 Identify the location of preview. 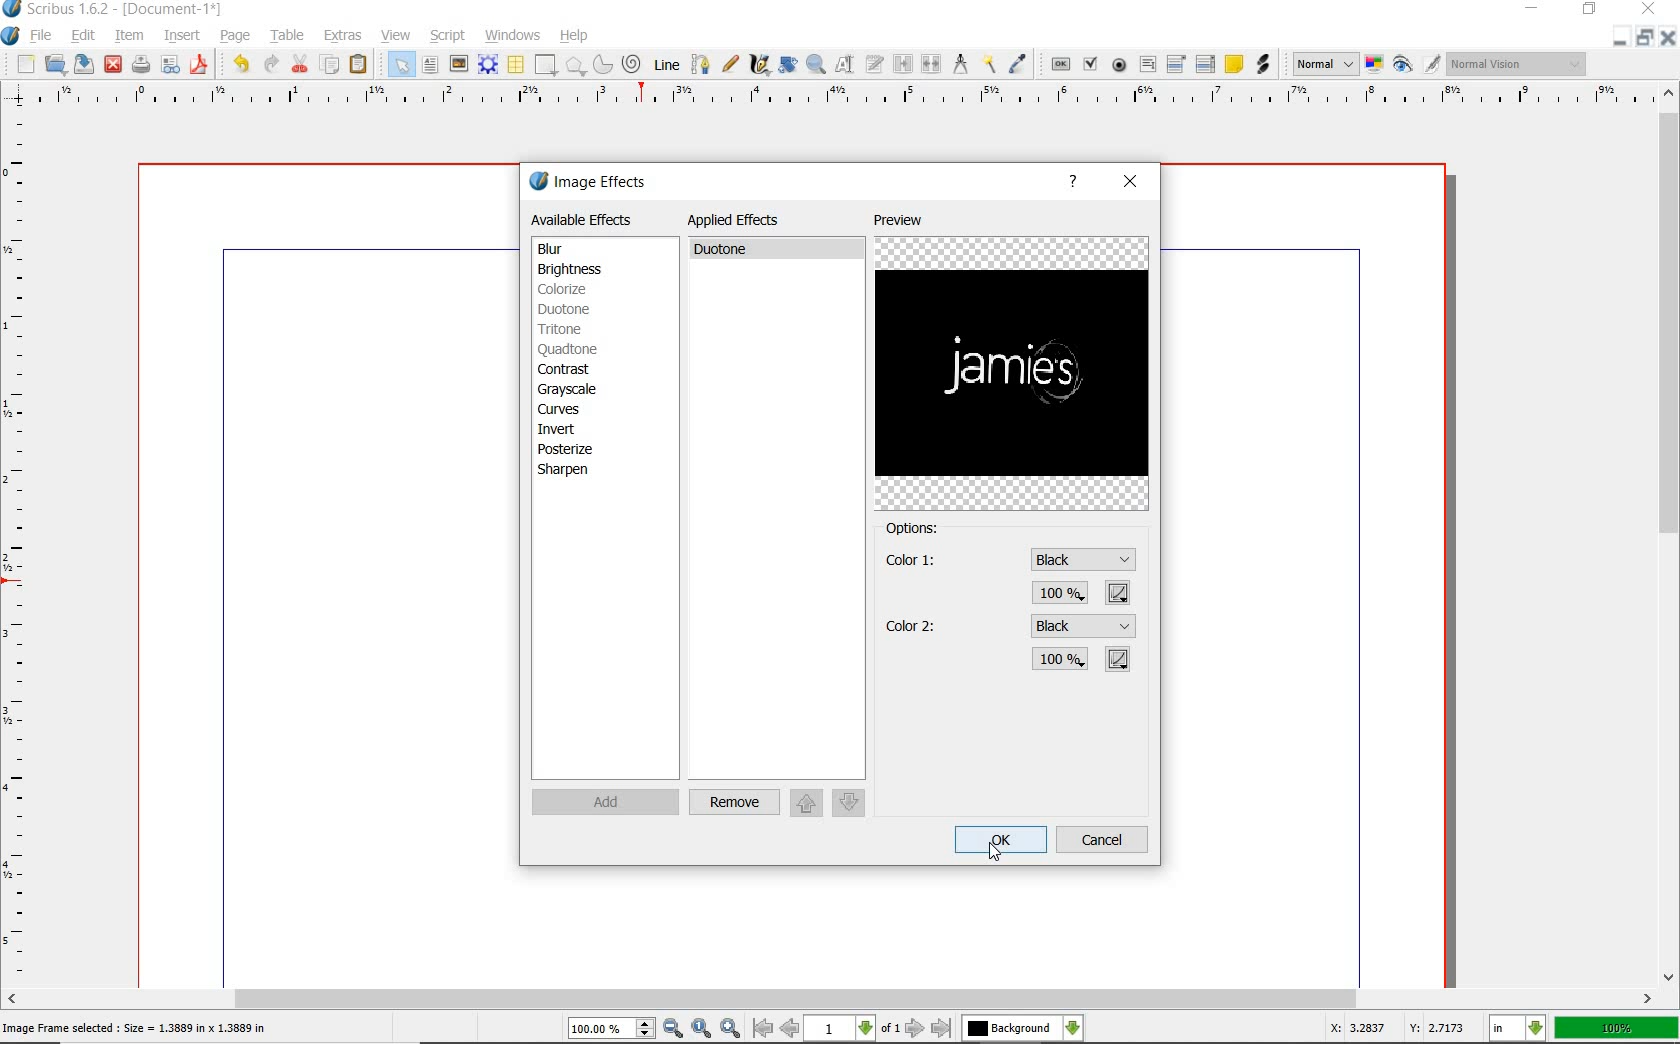
(905, 221).